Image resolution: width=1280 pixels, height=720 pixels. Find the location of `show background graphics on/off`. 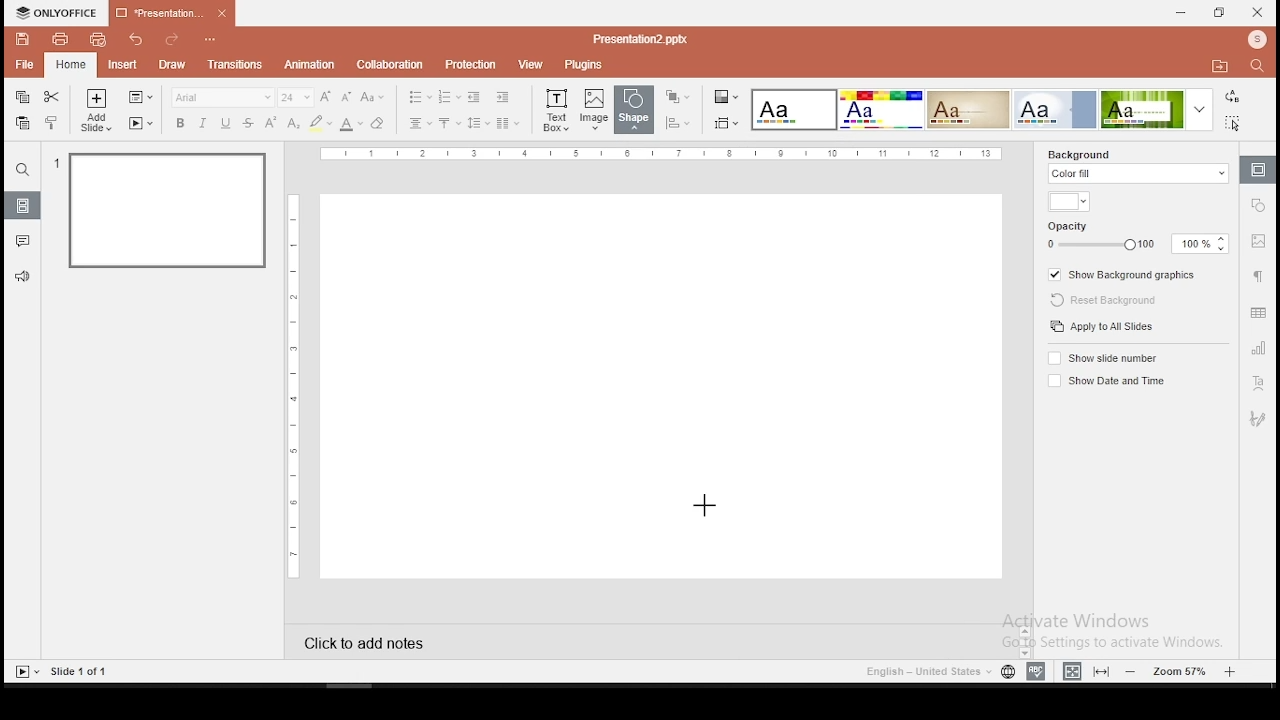

show background graphics on/off is located at coordinates (1125, 273).